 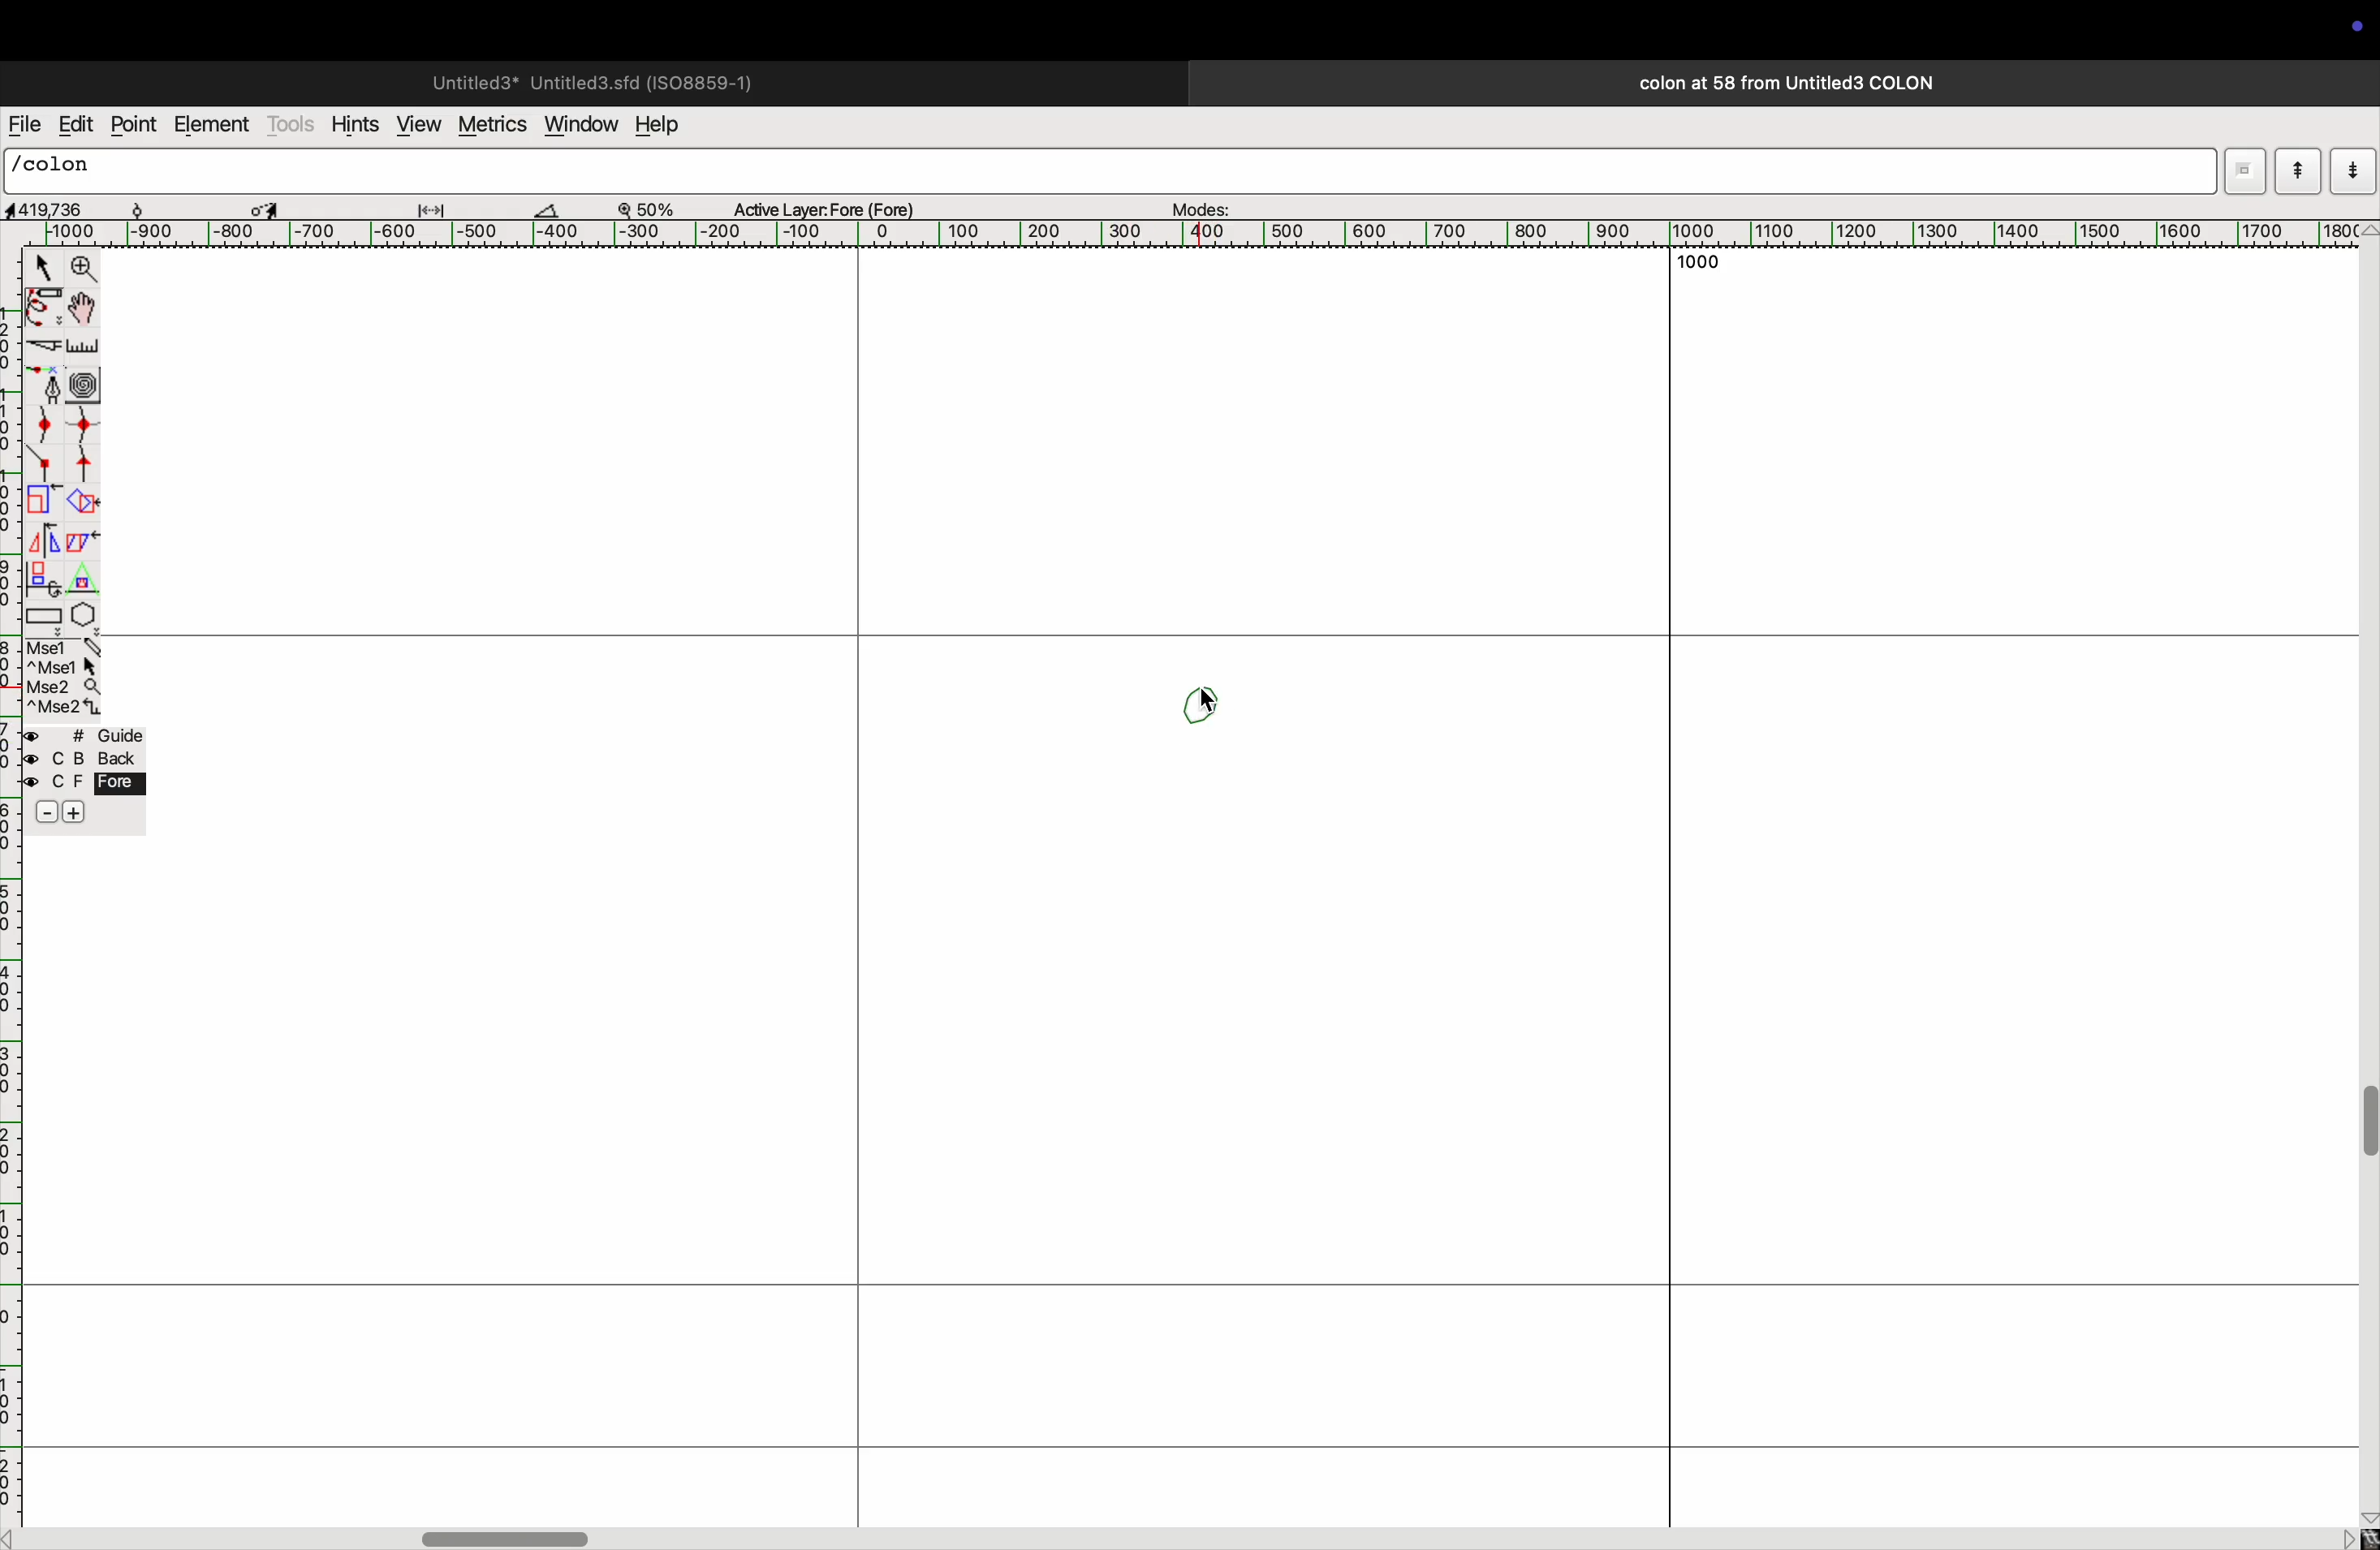 I want to click on mode down, so click(x=2352, y=169).